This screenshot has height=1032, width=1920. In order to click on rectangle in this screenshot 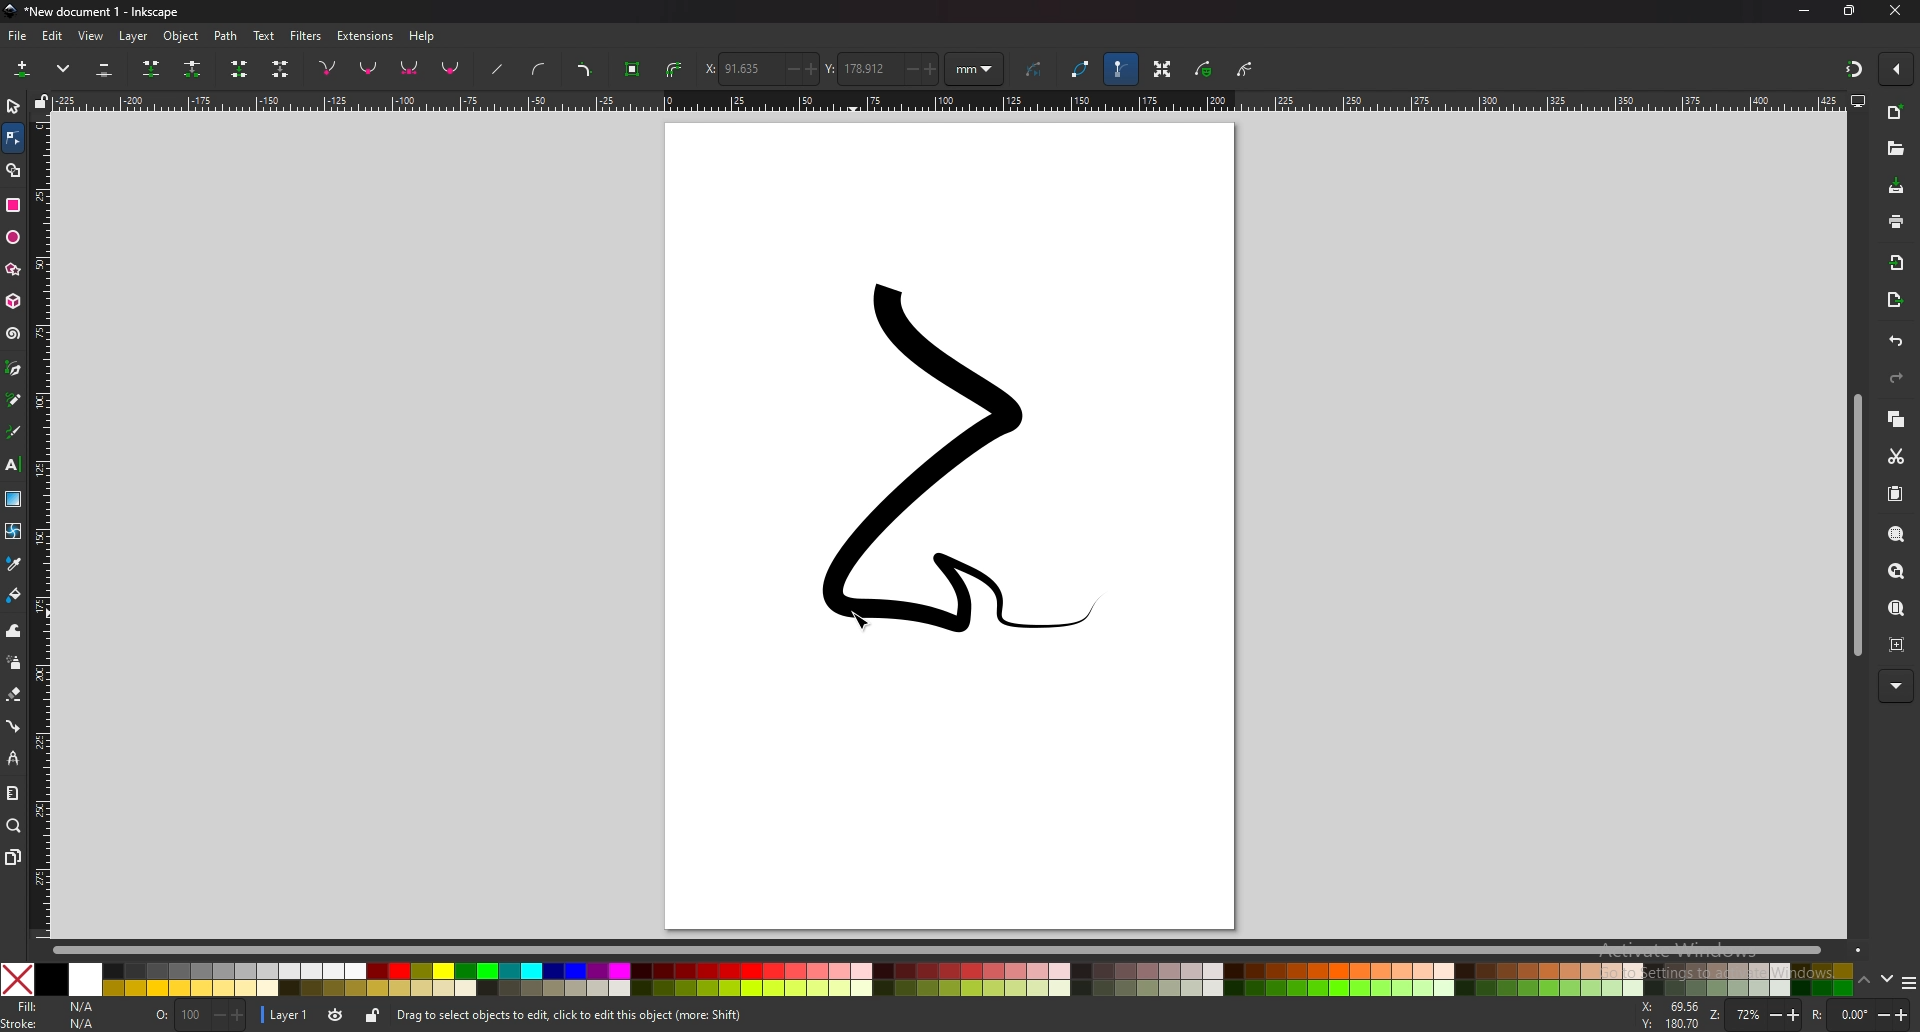, I will do `click(15, 206)`.